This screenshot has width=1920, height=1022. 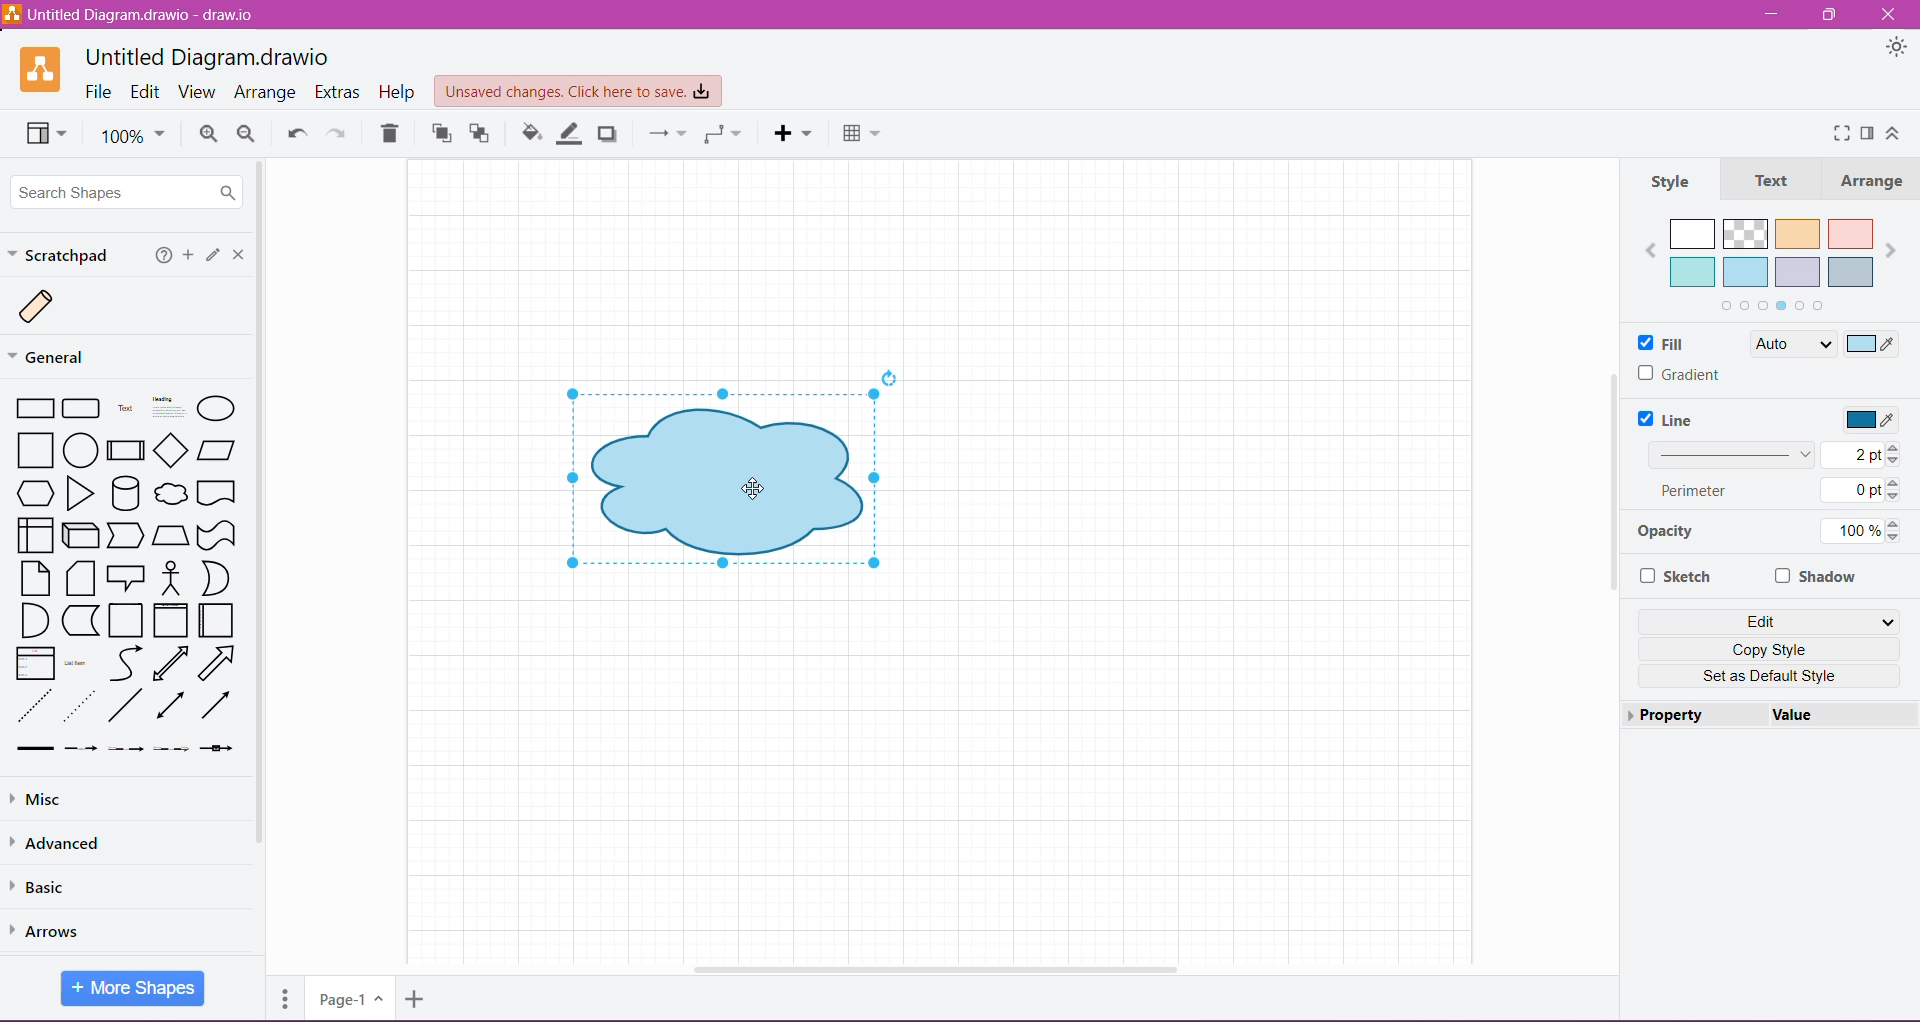 I want to click on Auto, so click(x=1792, y=344).